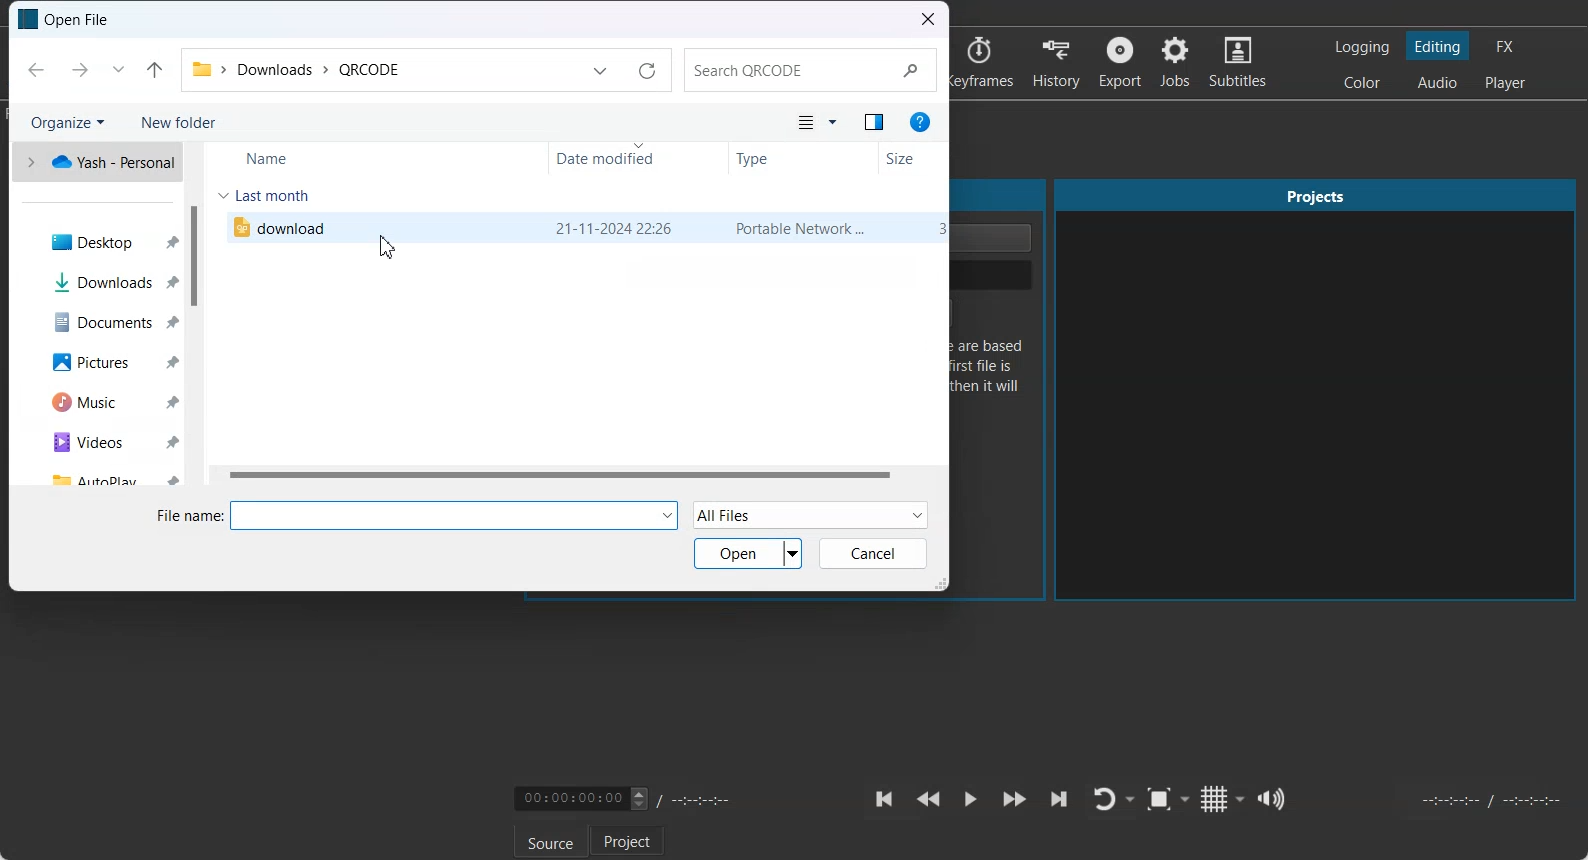  What do you see at coordinates (1439, 83) in the screenshot?
I see `Switching to the Audio layout` at bounding box center [1439, 83].